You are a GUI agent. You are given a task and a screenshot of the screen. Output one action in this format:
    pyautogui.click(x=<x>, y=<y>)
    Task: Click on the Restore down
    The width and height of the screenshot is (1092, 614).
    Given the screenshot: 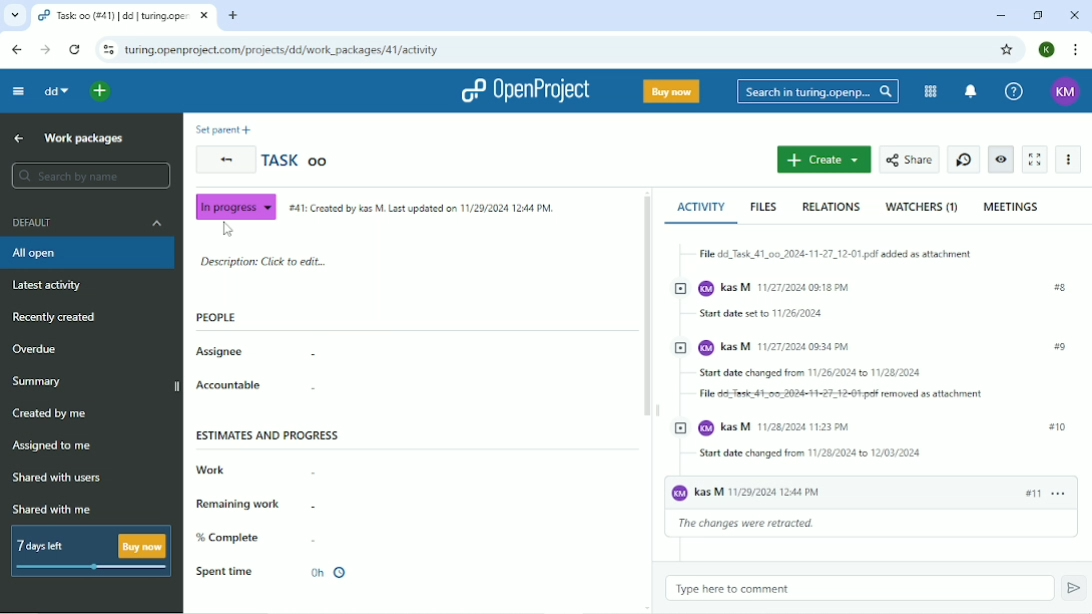 What is the action you would take?
    pyautogui.click(x=1035, y=15)
    